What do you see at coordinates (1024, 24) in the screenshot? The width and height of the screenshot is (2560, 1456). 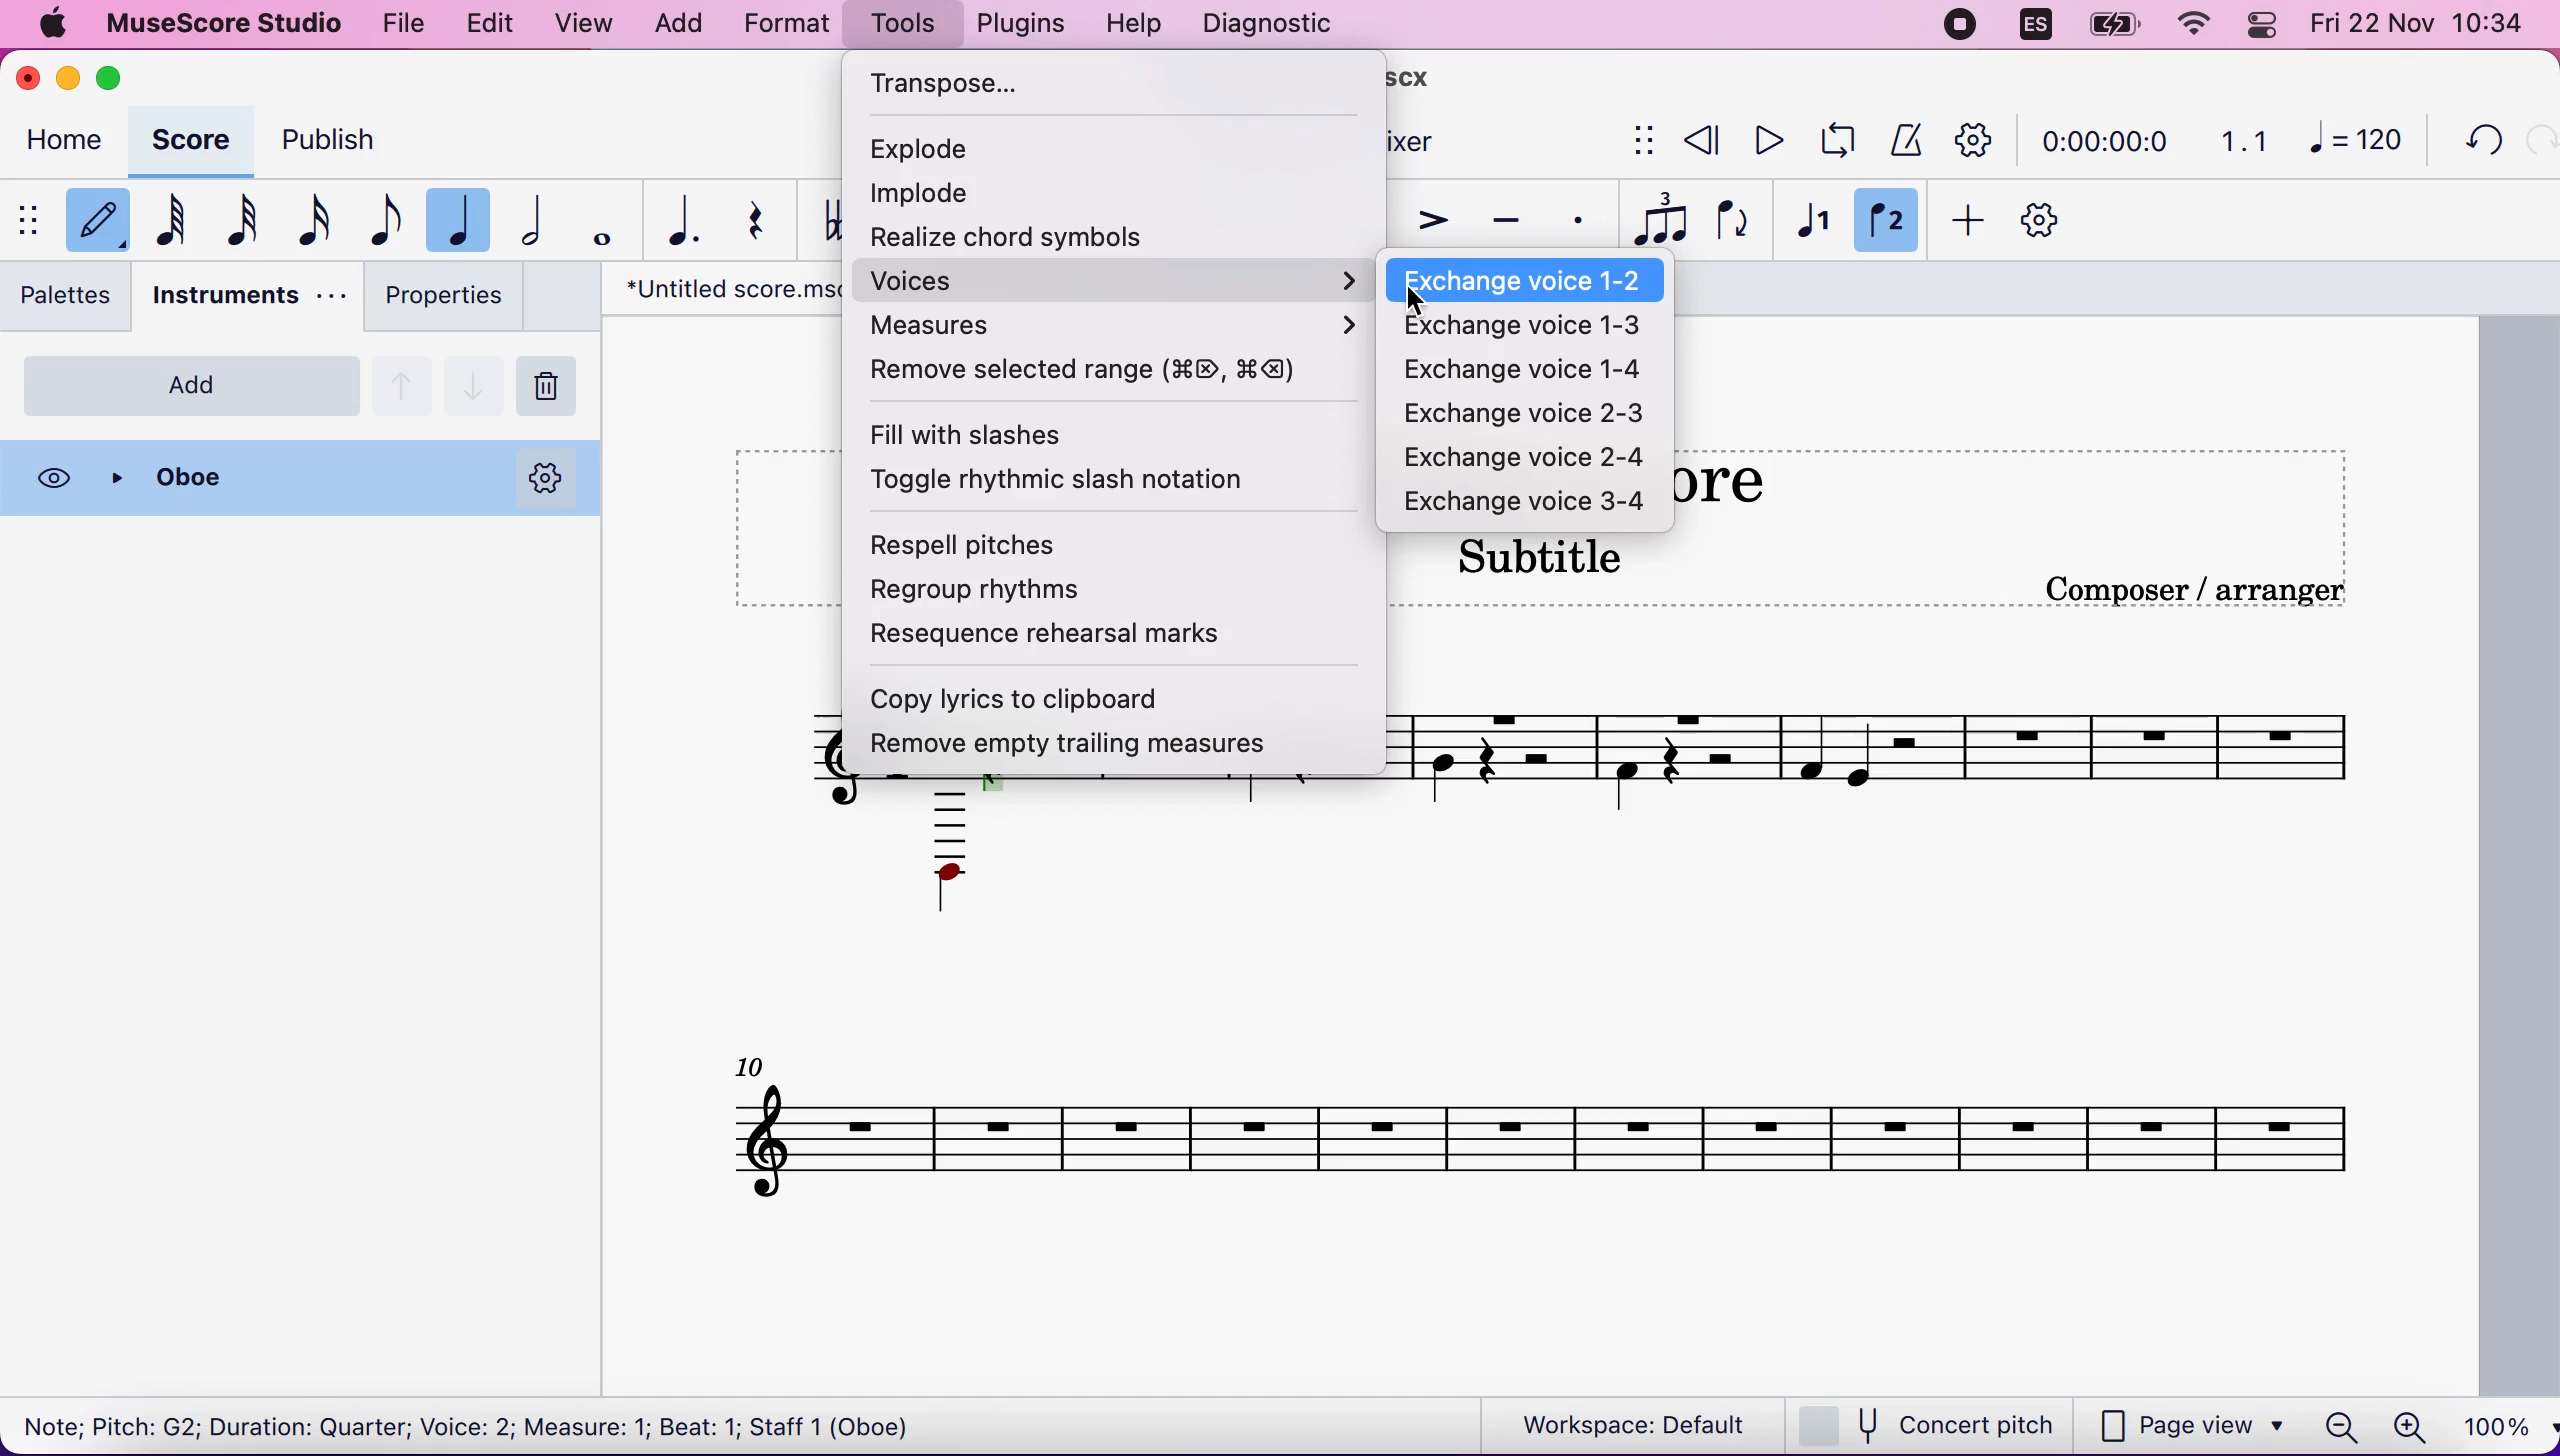 I see `plugins` at bounding box center [1024, 24].